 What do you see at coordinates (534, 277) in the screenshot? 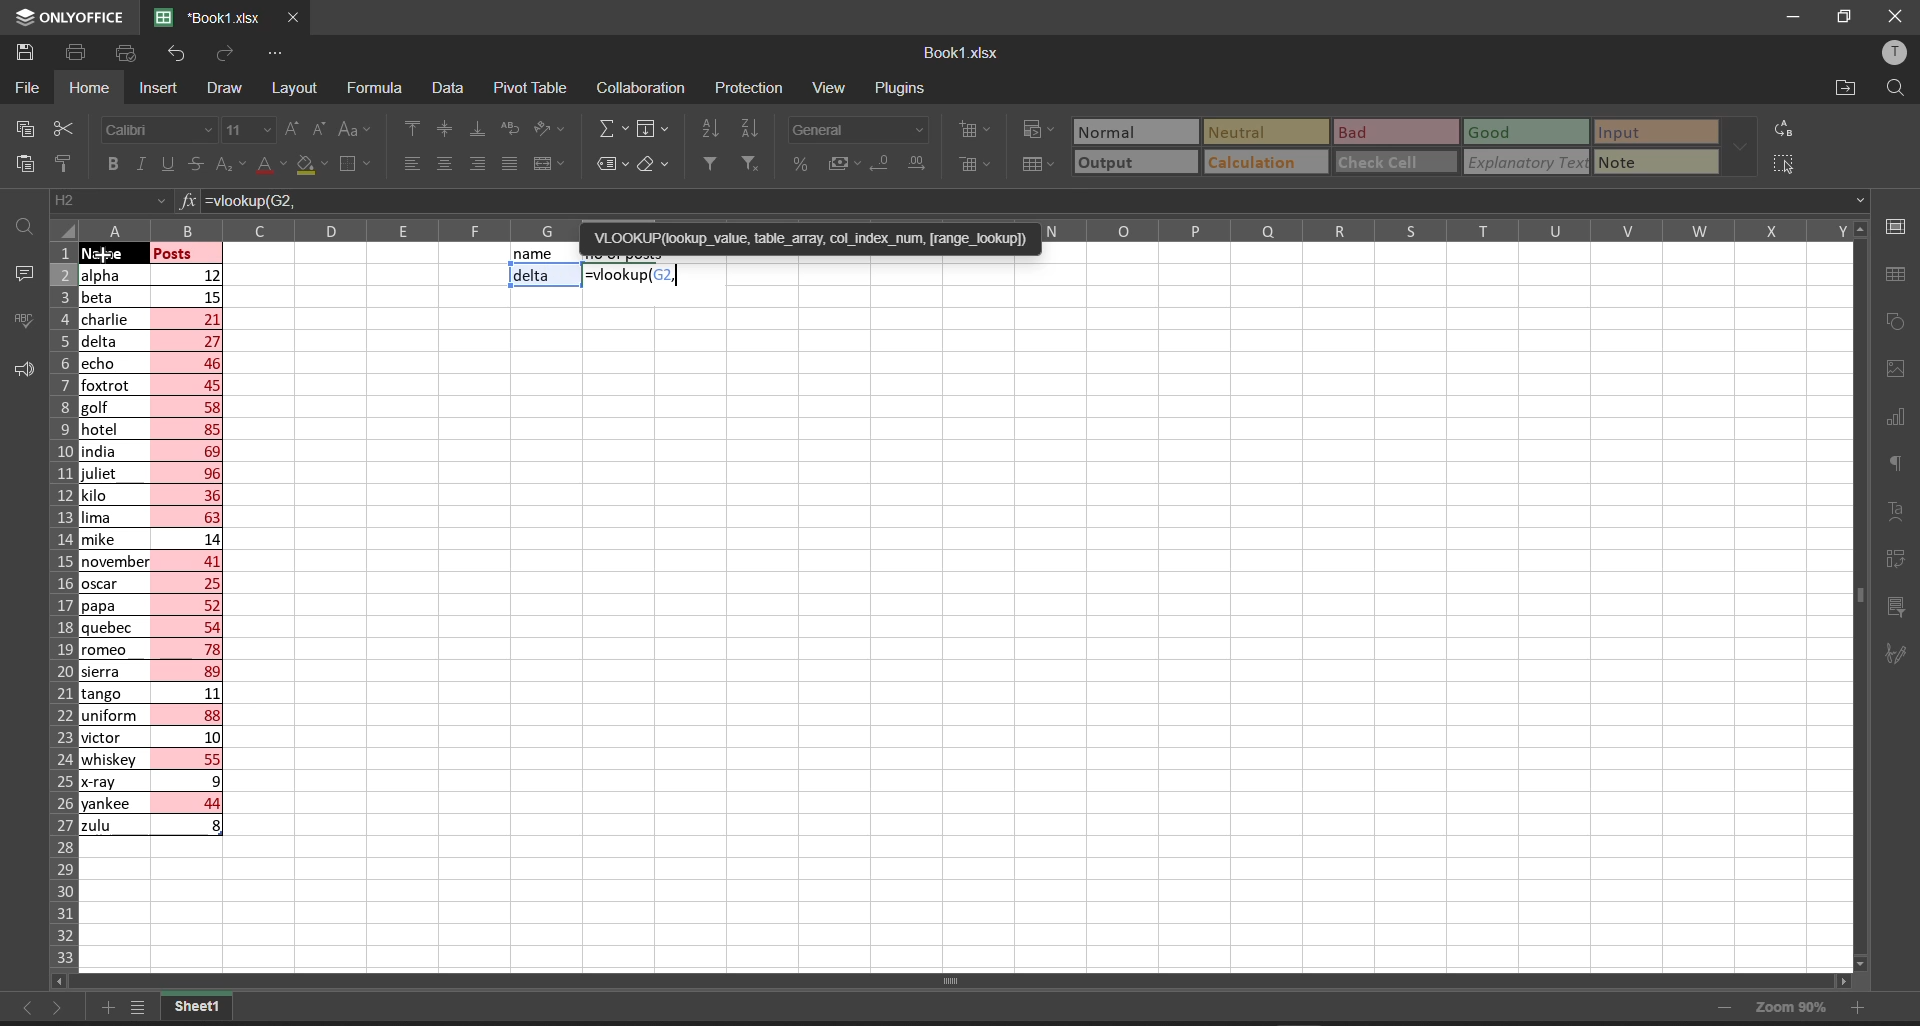
I see `delta` at bounding box center [534, 277].